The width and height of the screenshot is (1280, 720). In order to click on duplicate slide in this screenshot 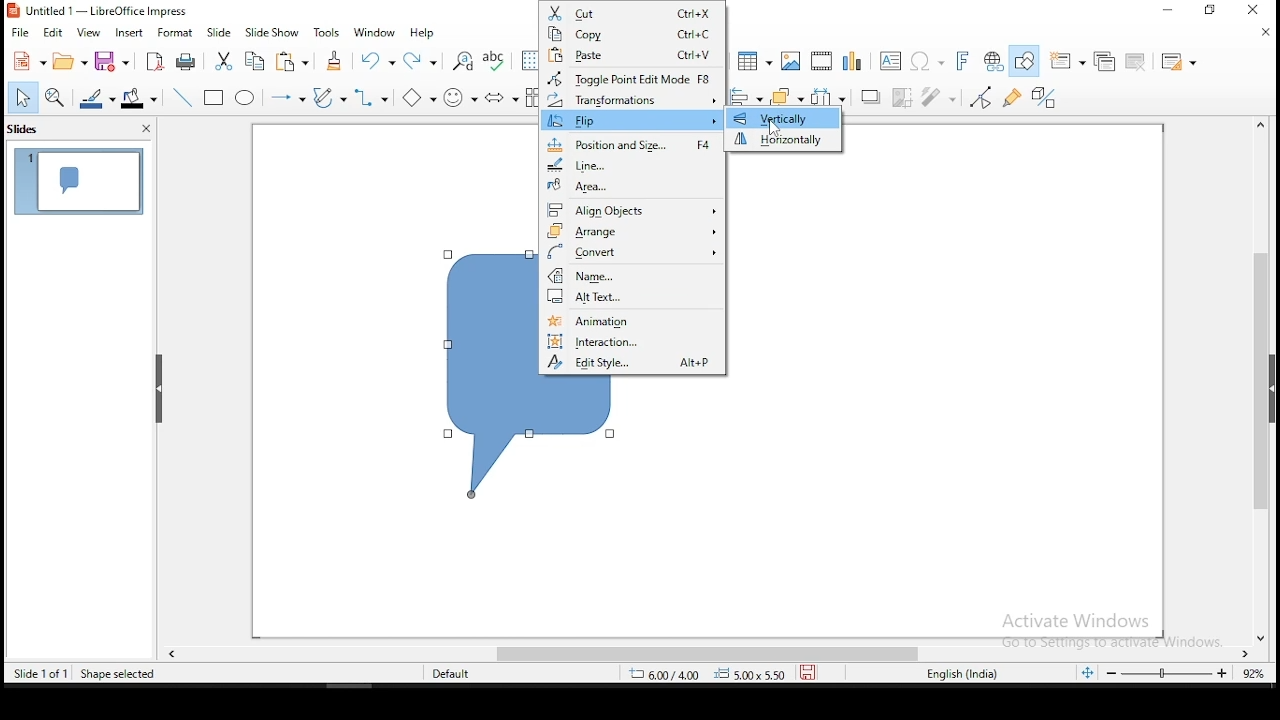, I will do `click(1106, 60)`.